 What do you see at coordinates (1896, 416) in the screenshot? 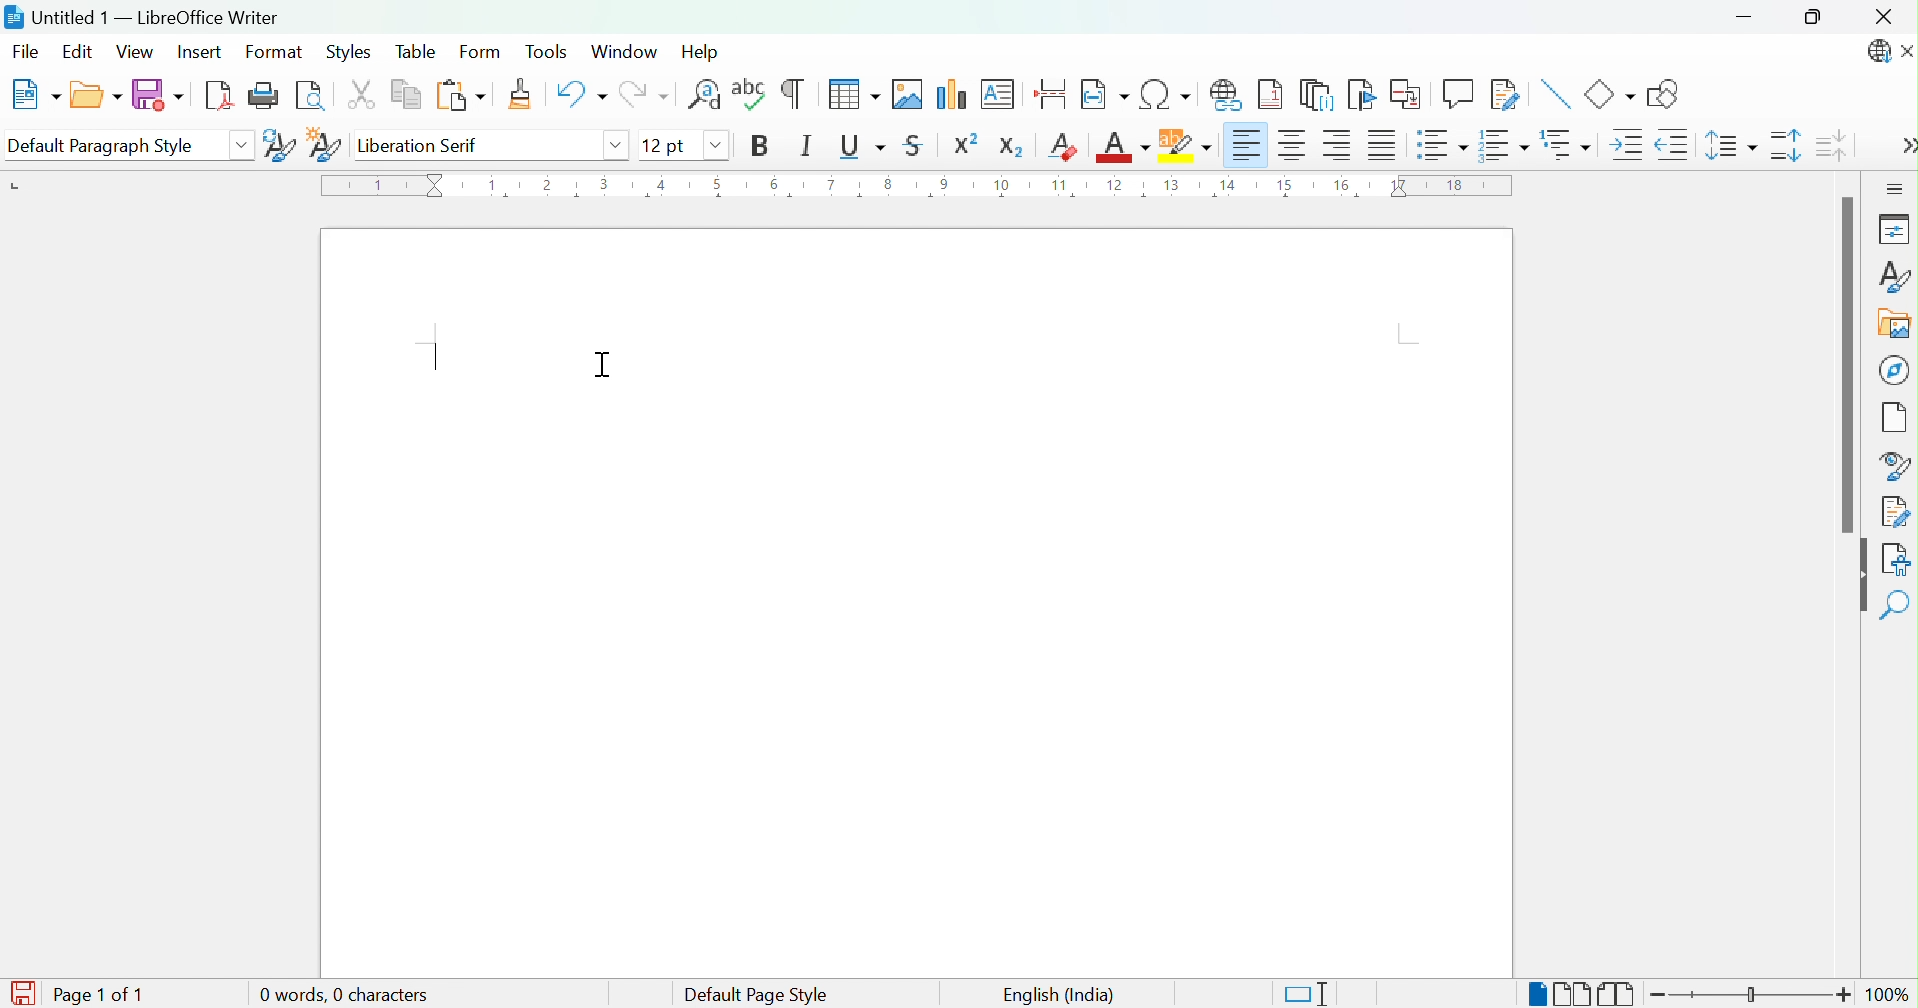
I see `Page` at bounding box center [1896, 416].